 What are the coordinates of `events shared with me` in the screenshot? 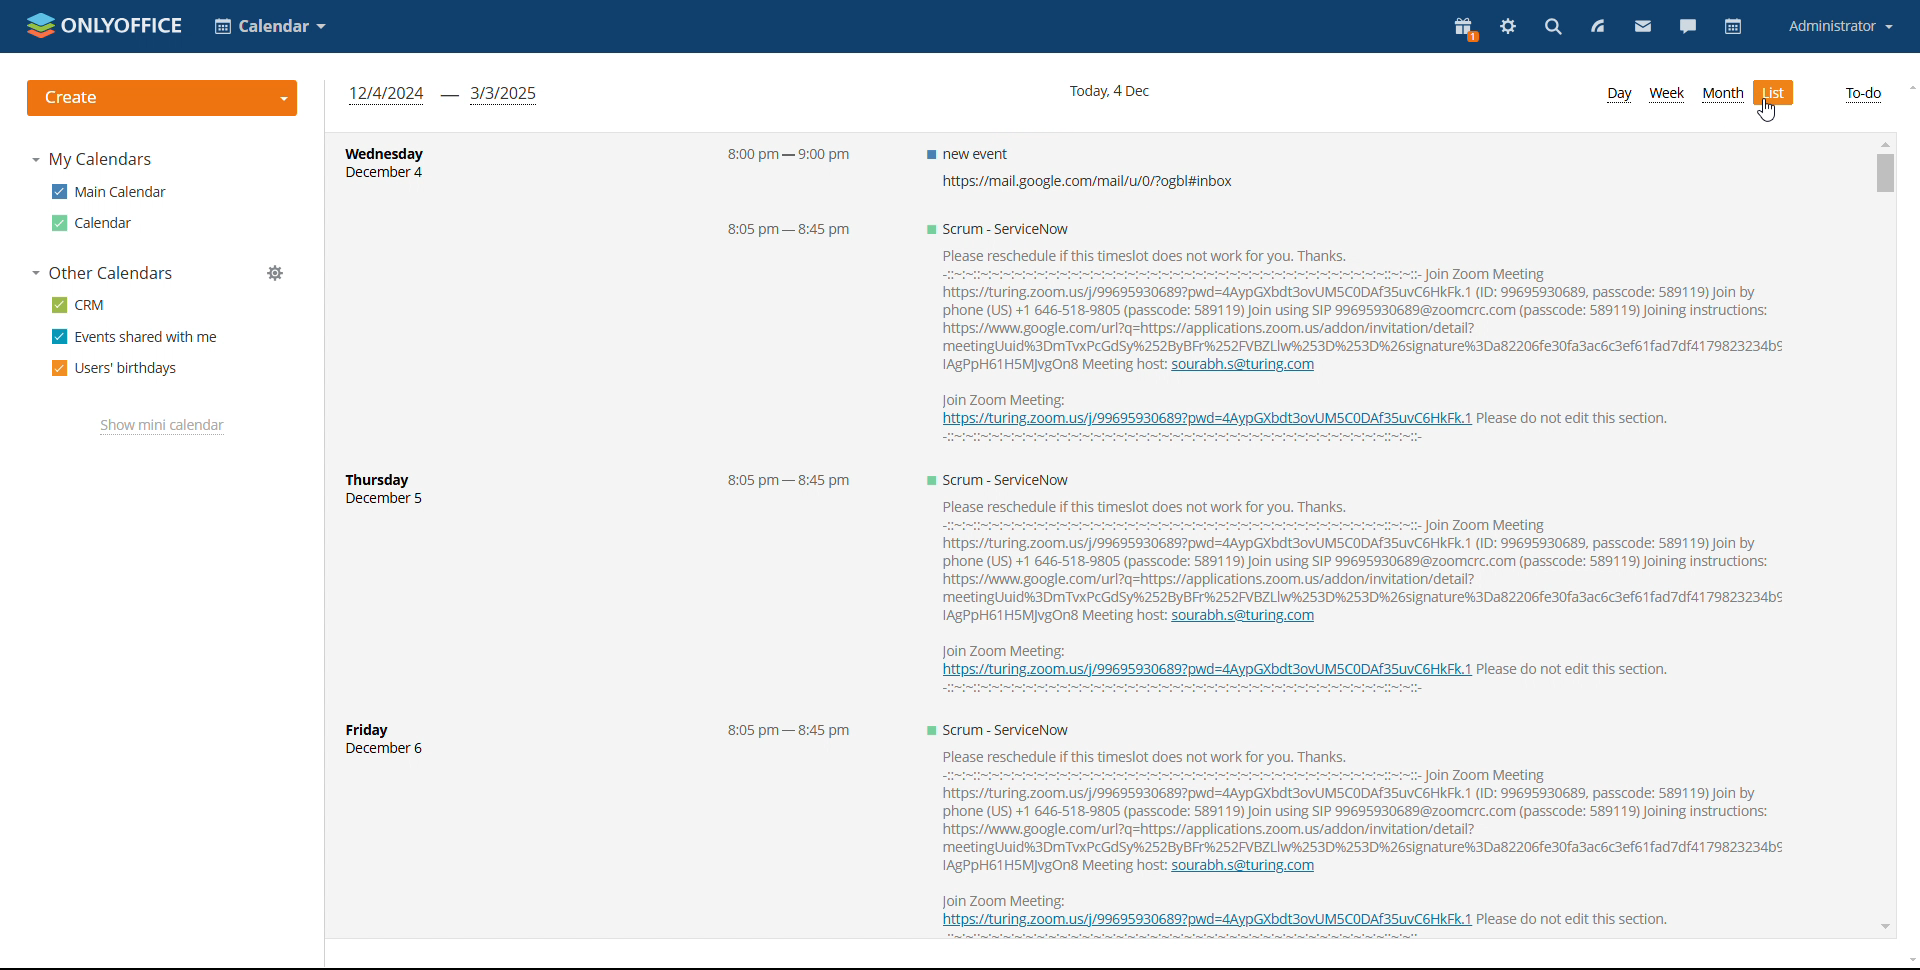 It's located at (135, 337).